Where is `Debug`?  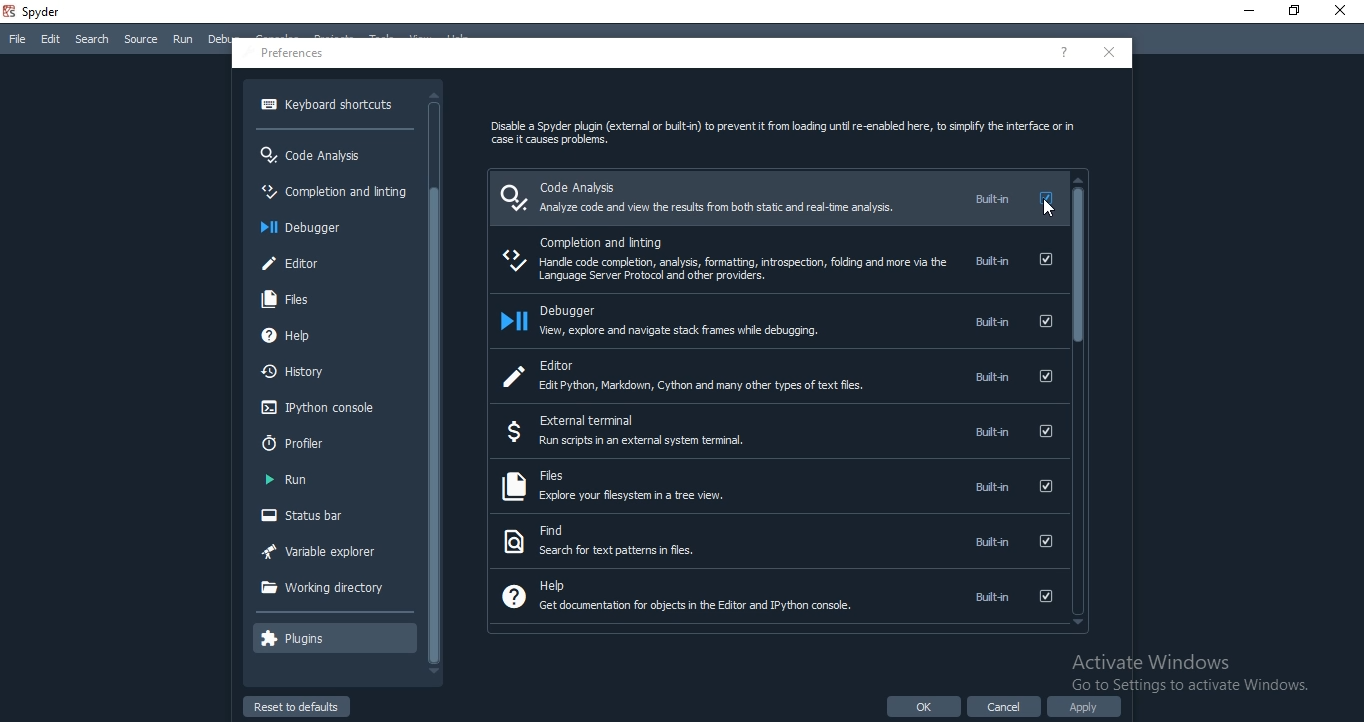 Debug is located at coordinates (225, 39).